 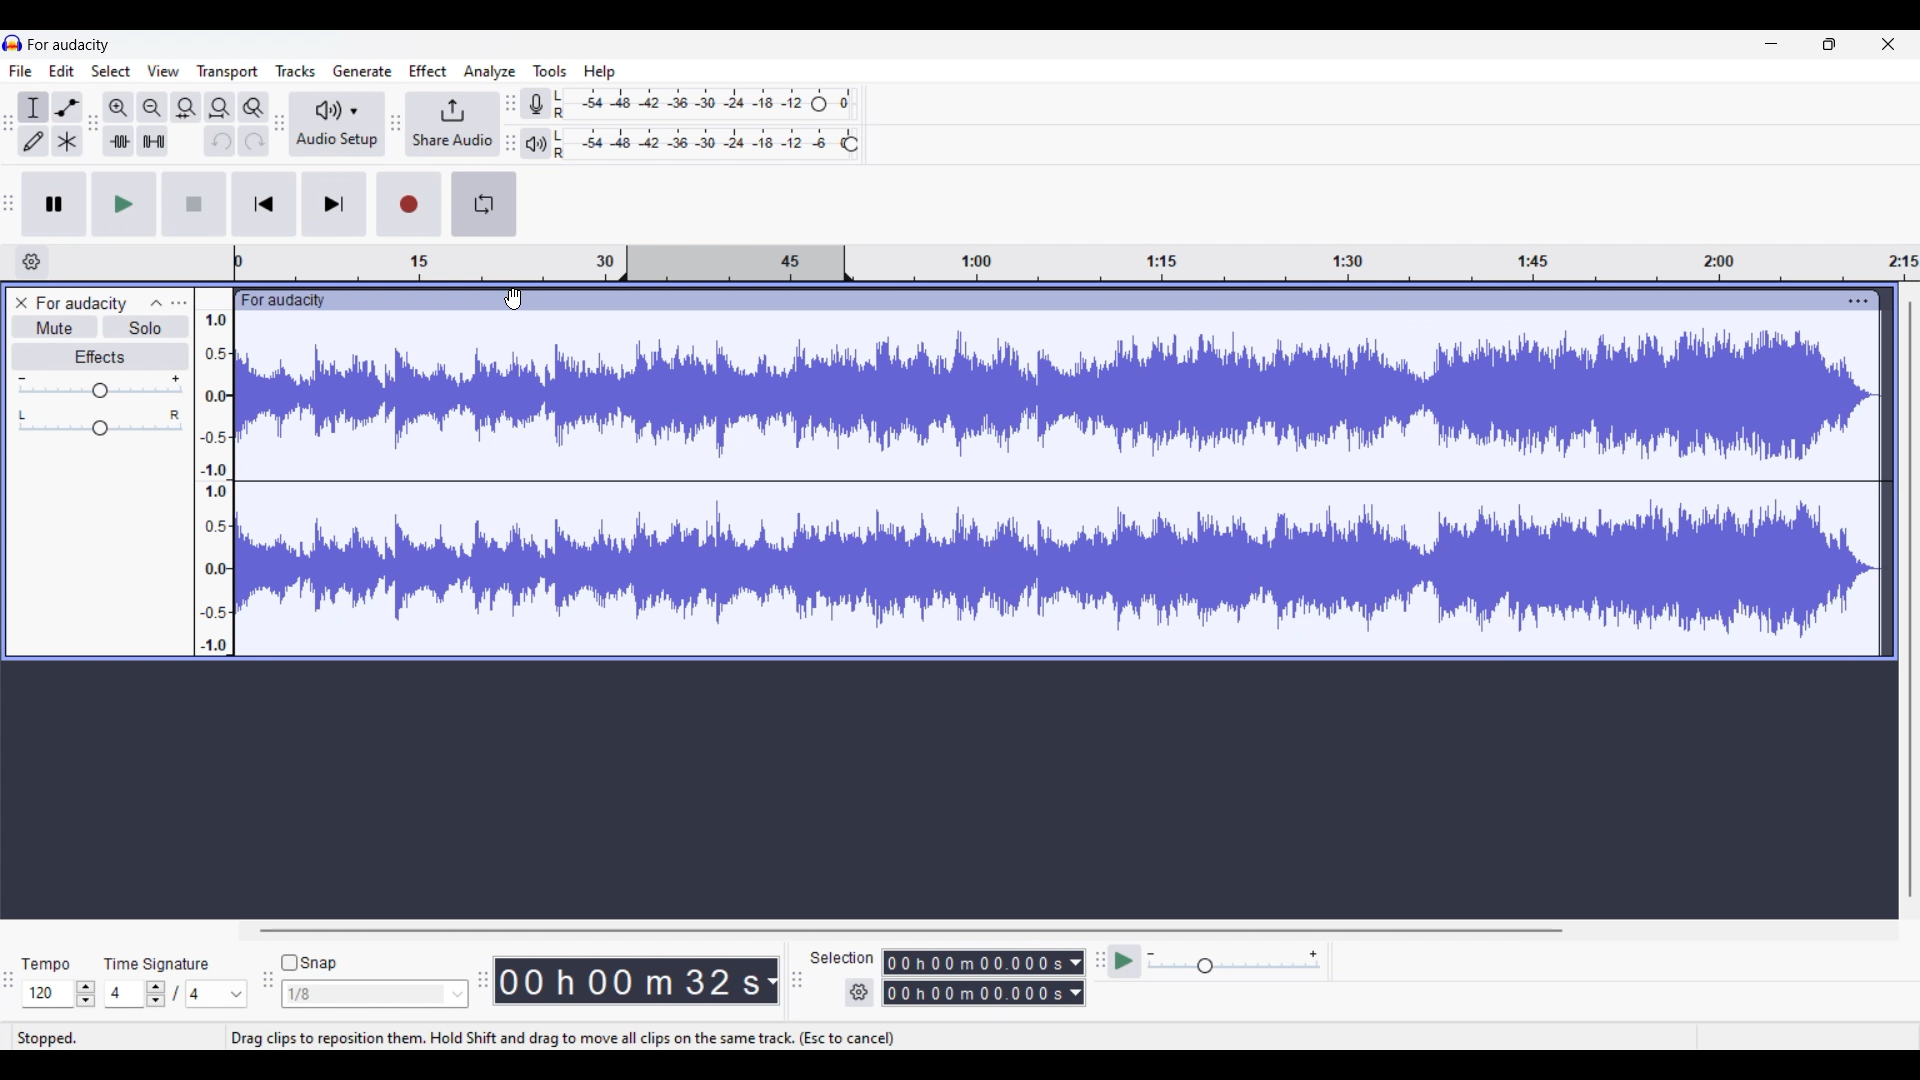 I want to click on View menu, so click(x=164, y=70).